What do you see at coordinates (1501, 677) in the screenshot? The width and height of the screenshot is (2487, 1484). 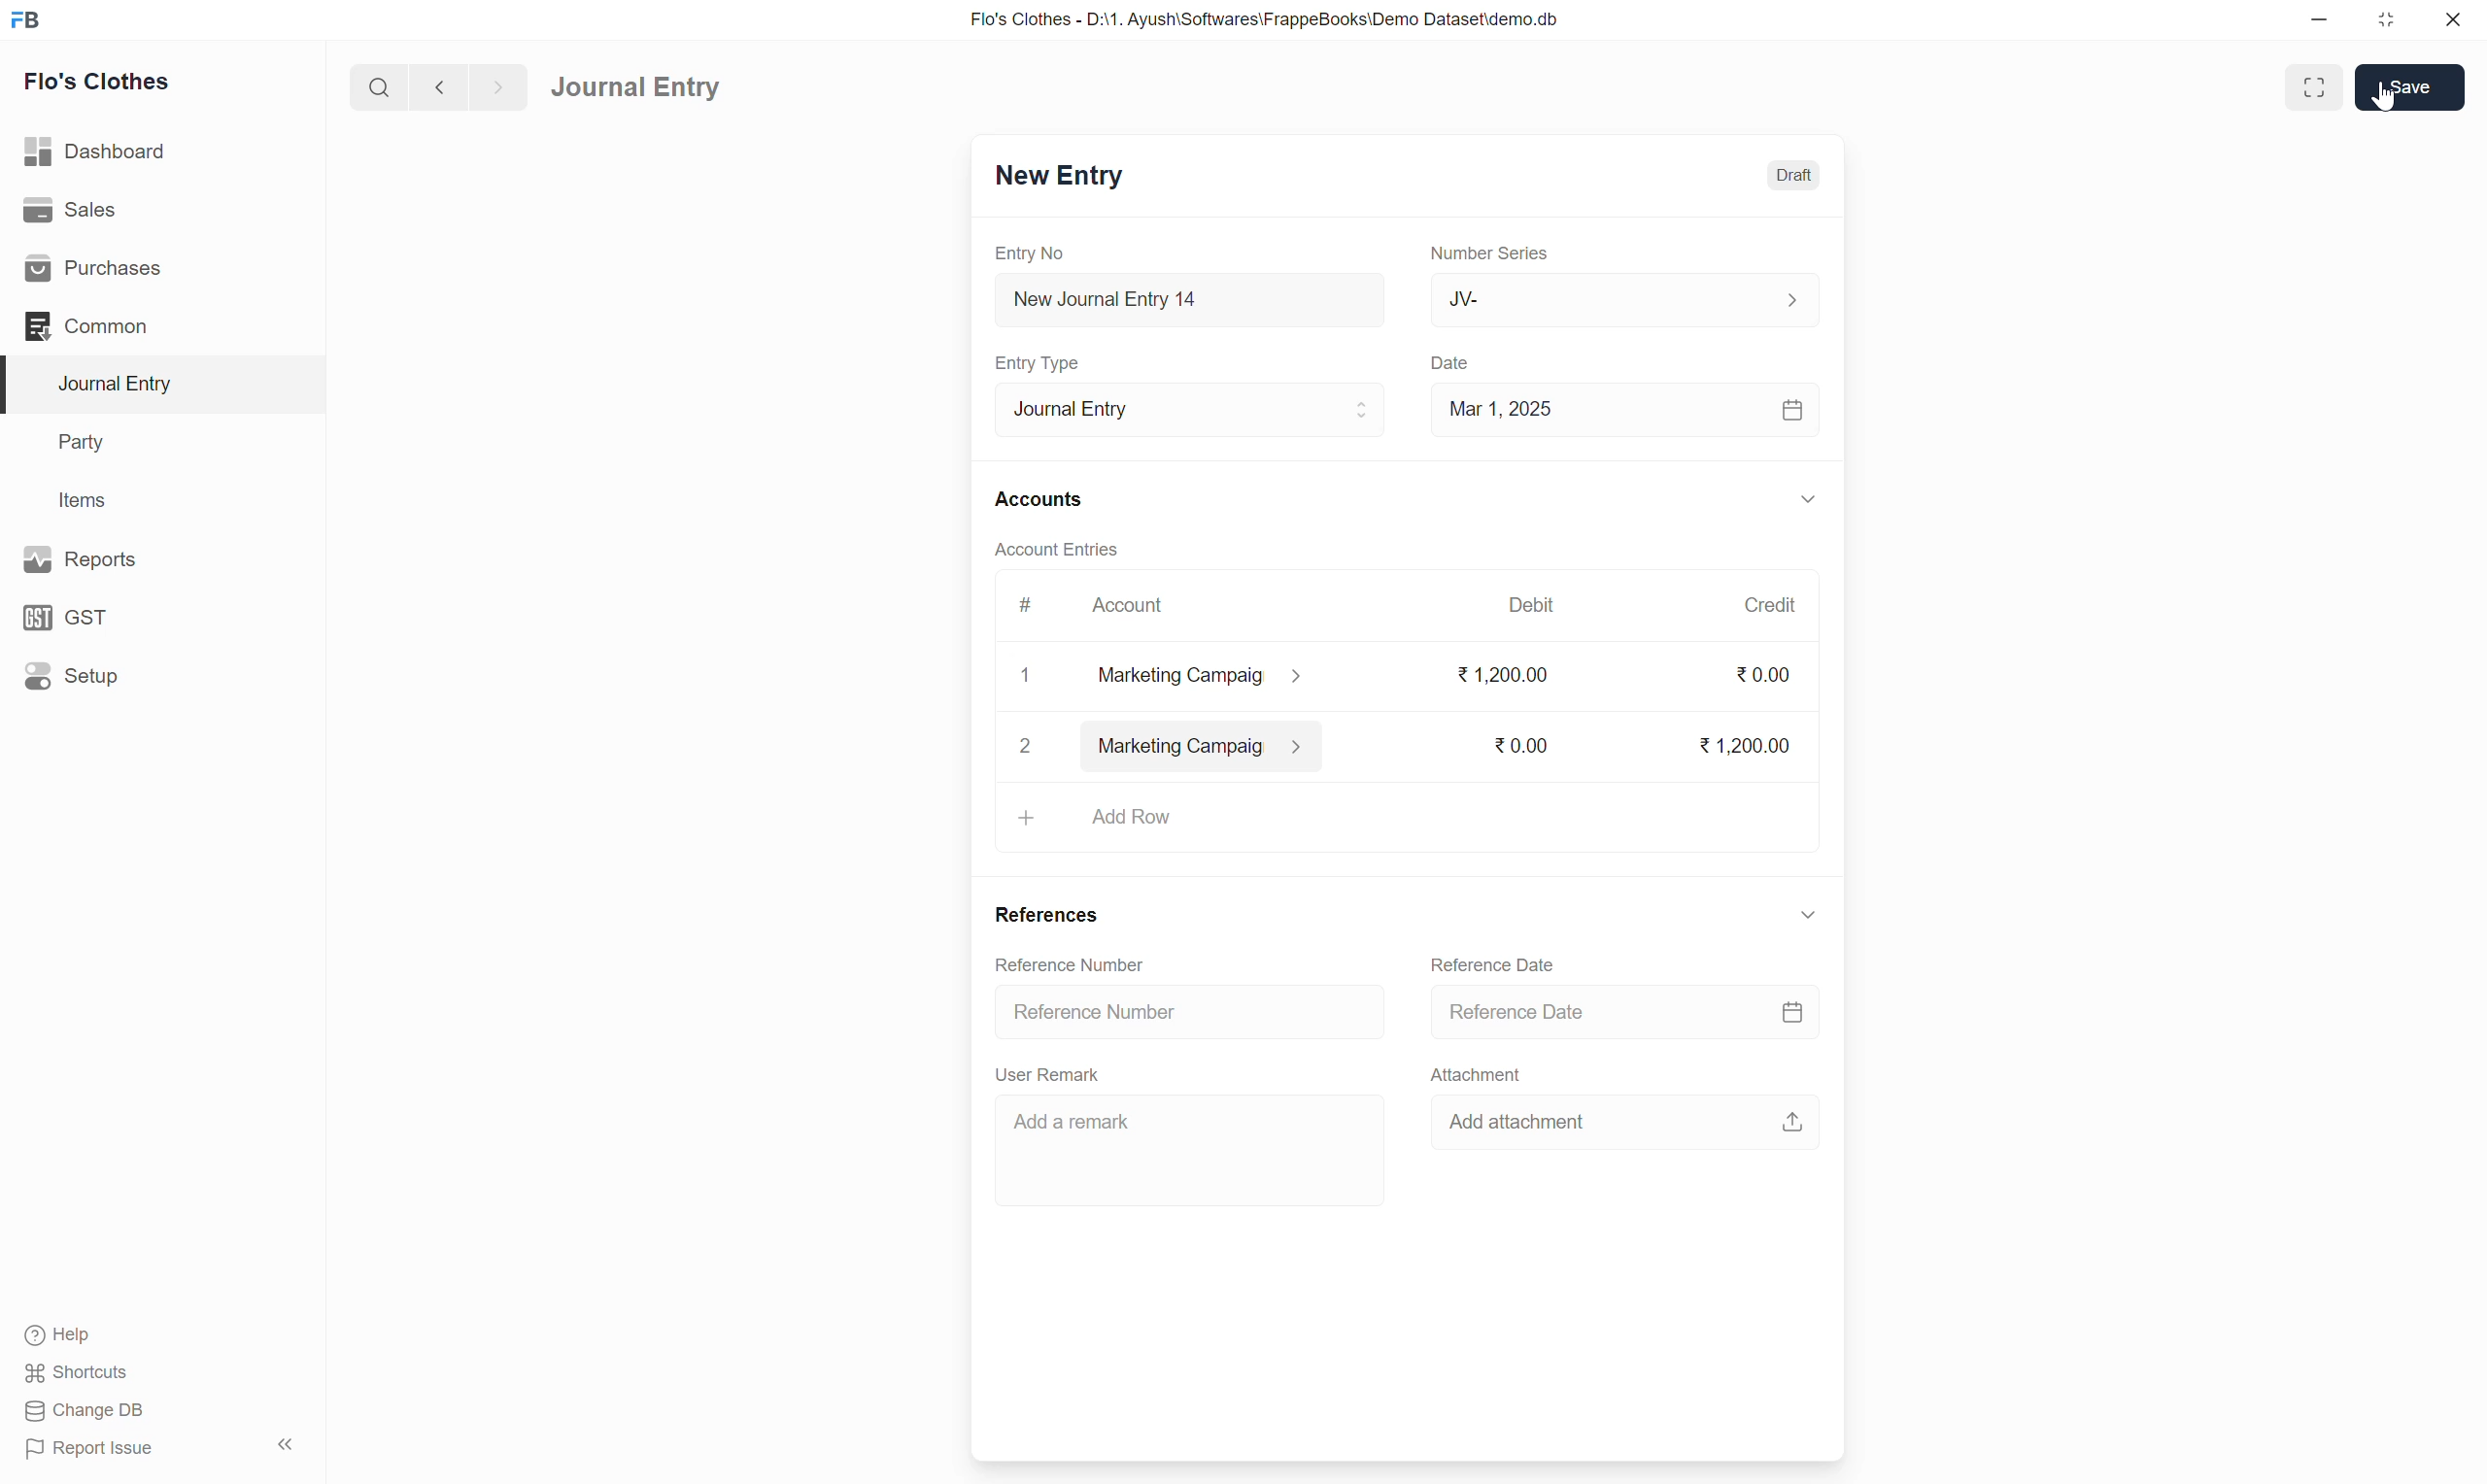 I see `1,200.00` at bounding box center [1501, 677].